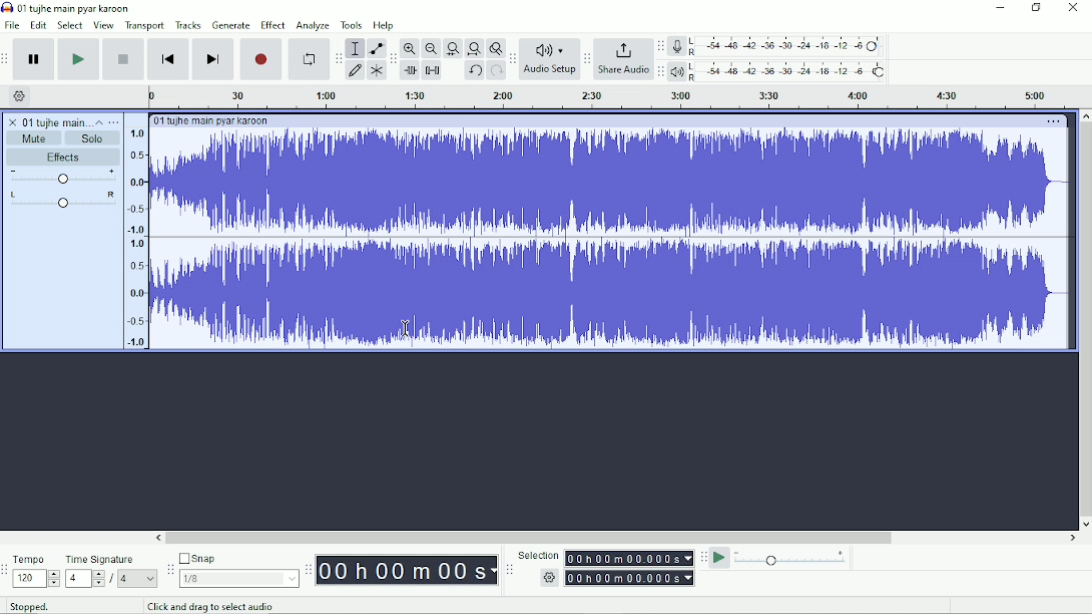 The width and height of the screenshot is (1092, 614). What do you see at coordinates (309, 59) in the screenshot?
I see `Enable looping` at bounding box center [309, 59].